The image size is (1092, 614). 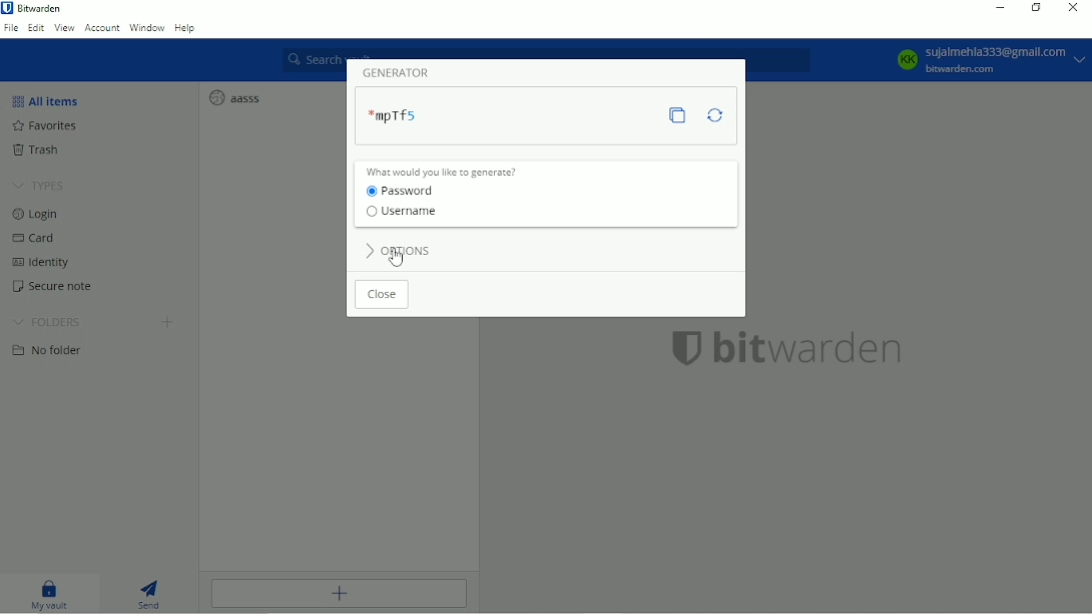 What do you see at coordinates (716, 114) in the screenshot?
I see `Regenerate password` at bounding box center [716, 114].